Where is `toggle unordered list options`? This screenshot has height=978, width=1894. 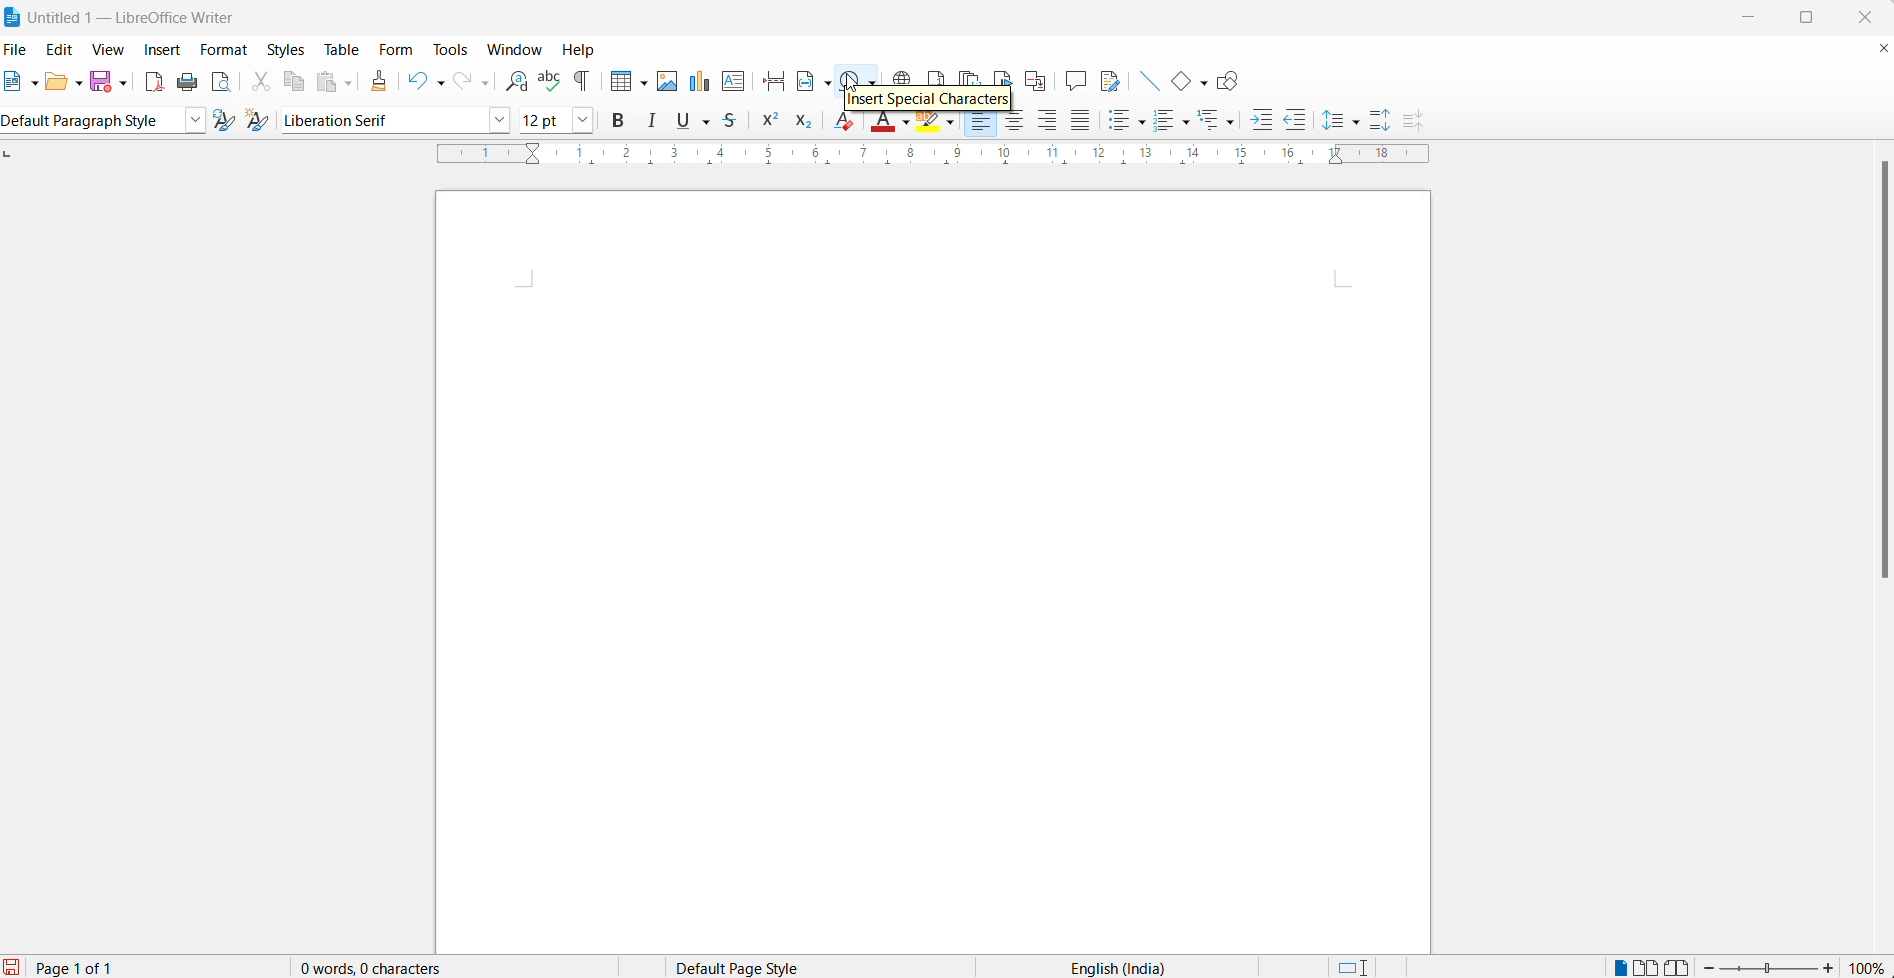 toggle unordered list options is located at coordinates (1143, 122).